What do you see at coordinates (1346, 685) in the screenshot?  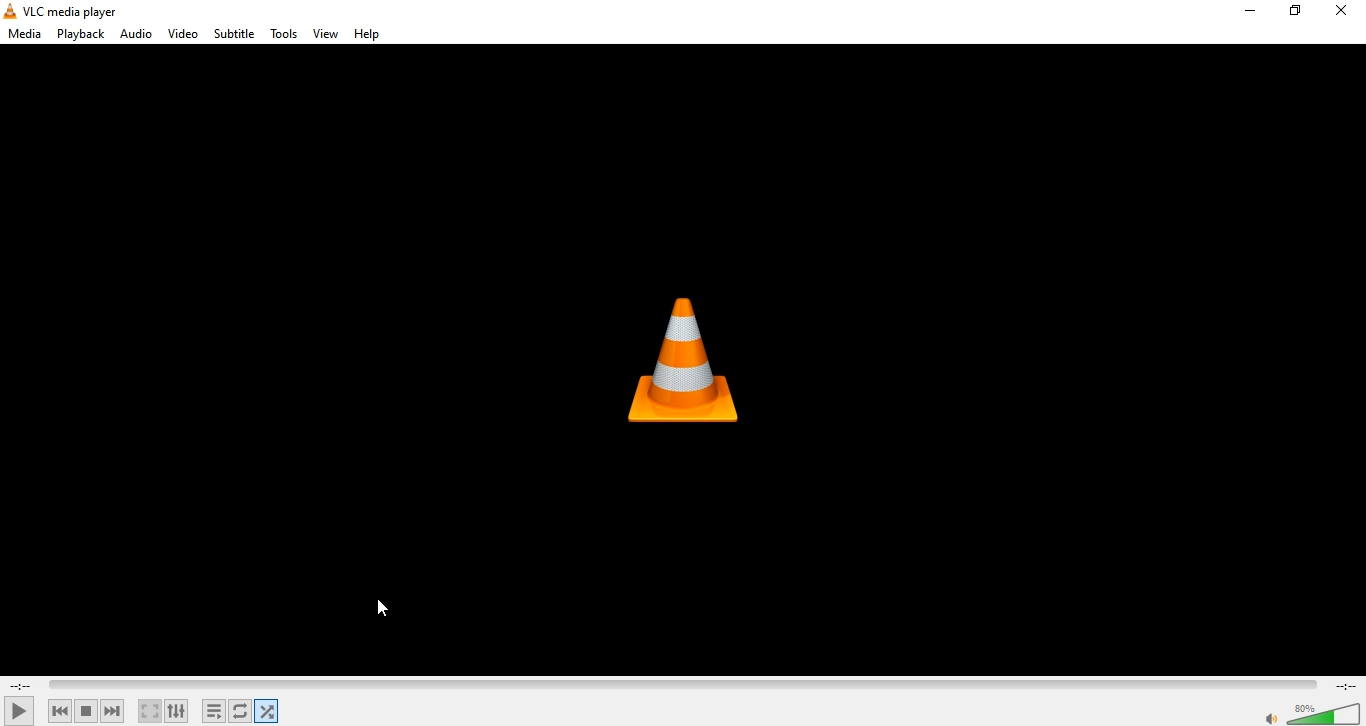 I see `total remaining time` at bounding box center [1346, 685].